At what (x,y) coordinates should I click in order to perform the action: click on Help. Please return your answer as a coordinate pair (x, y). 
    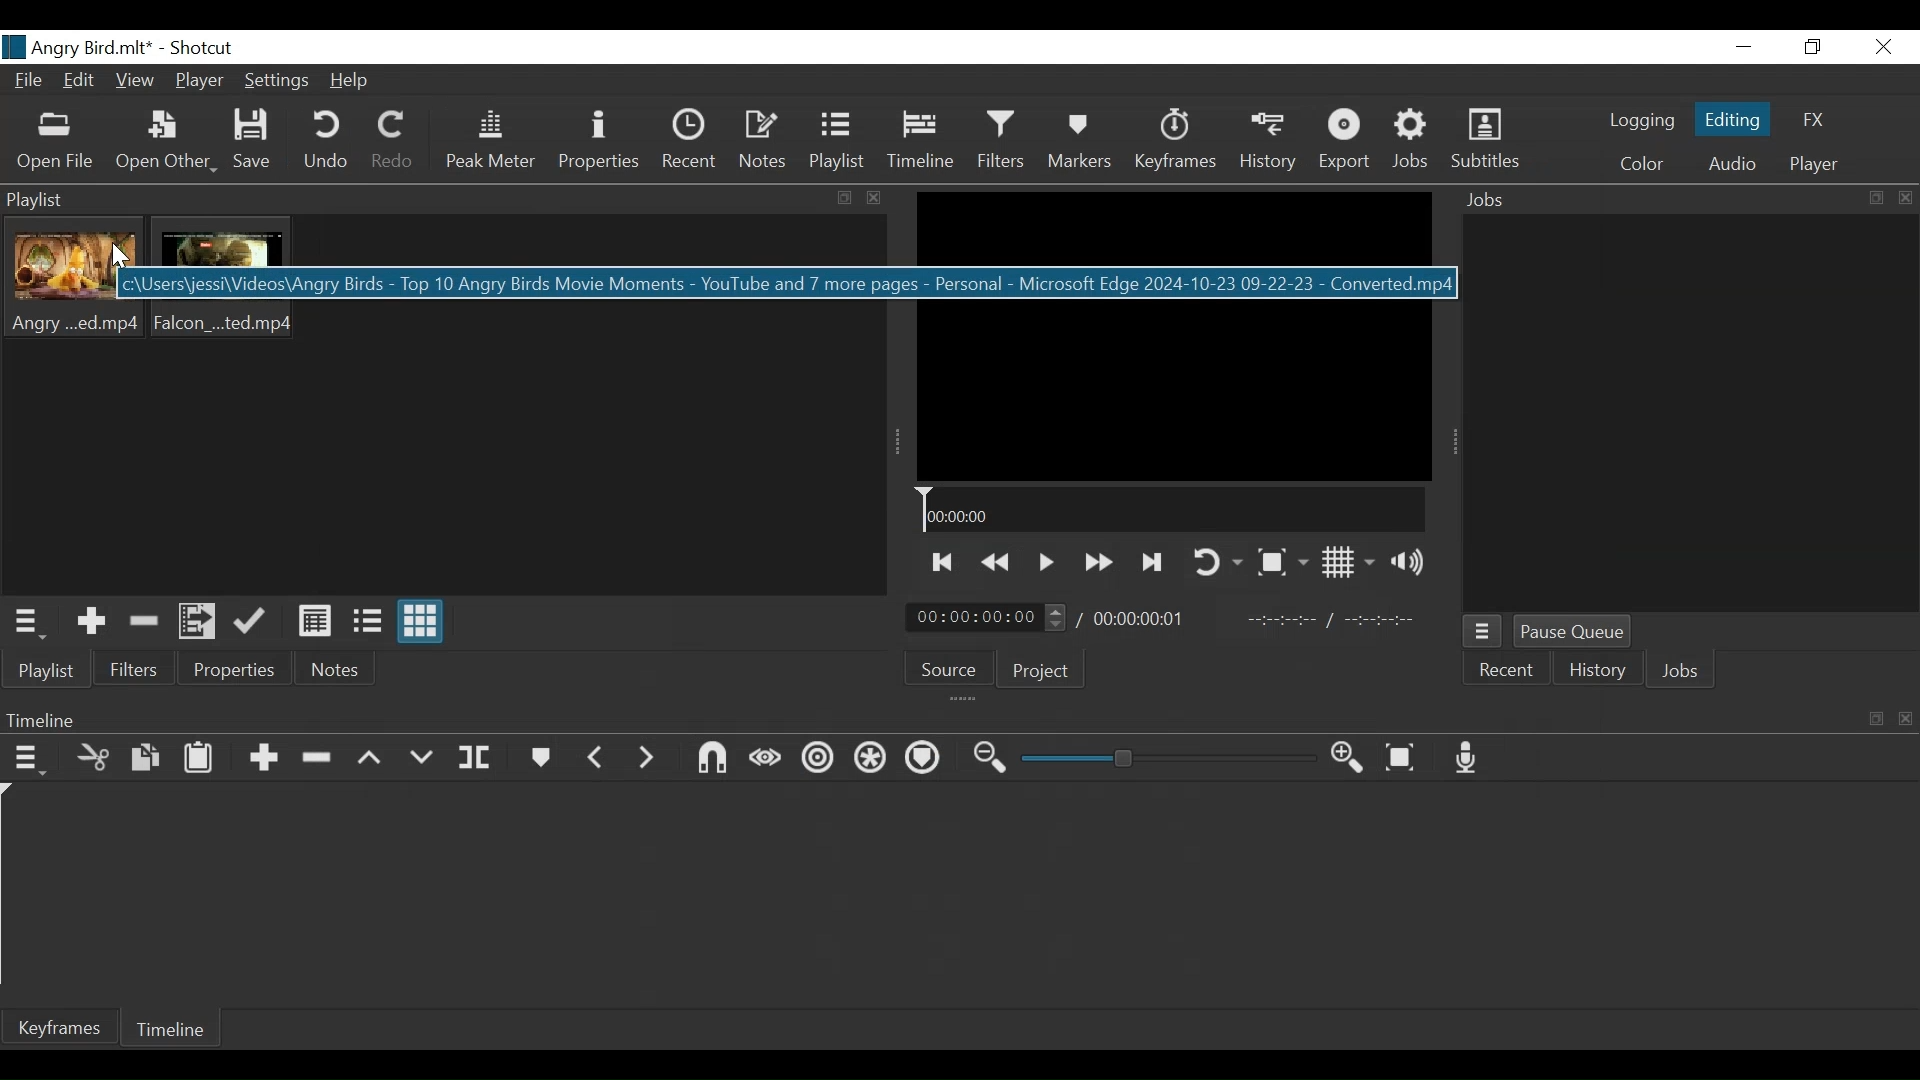
    Looking at the image, I should click on (355, 80).